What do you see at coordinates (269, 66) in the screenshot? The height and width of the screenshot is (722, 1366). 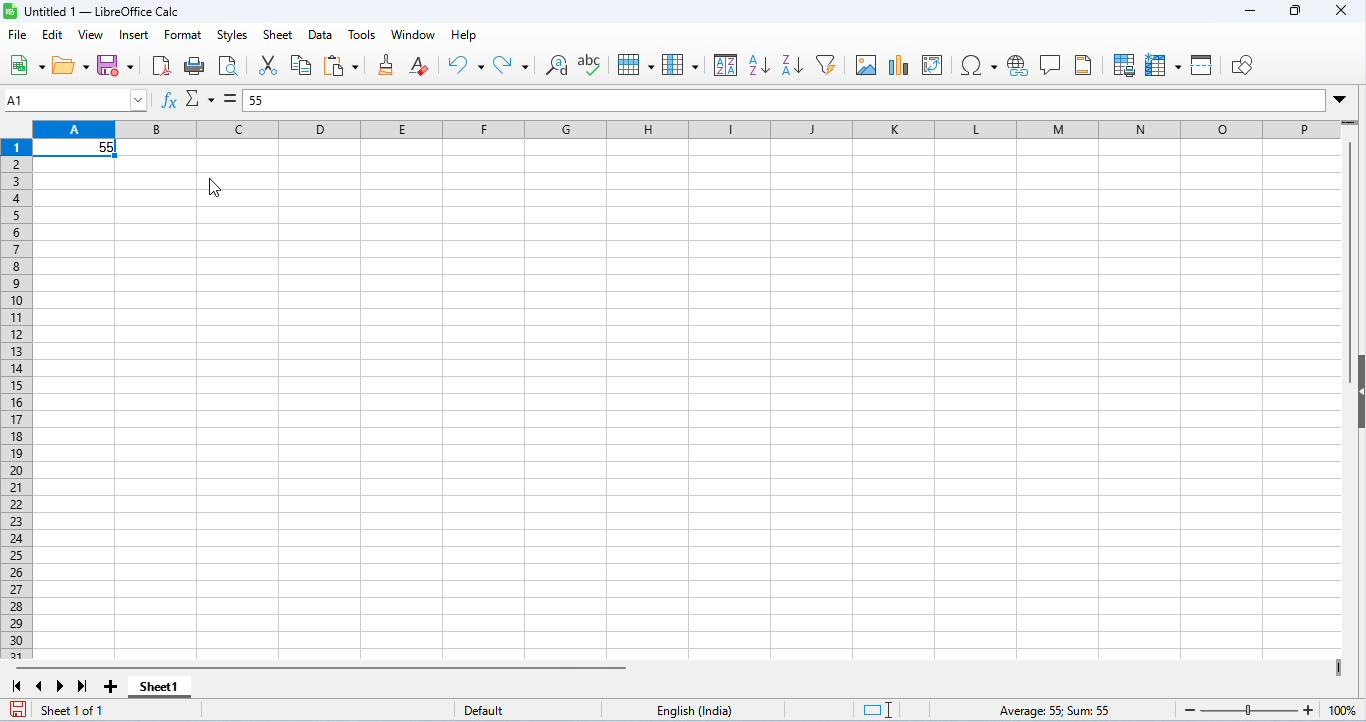 I see `cut` at bounding box center [269, 66].